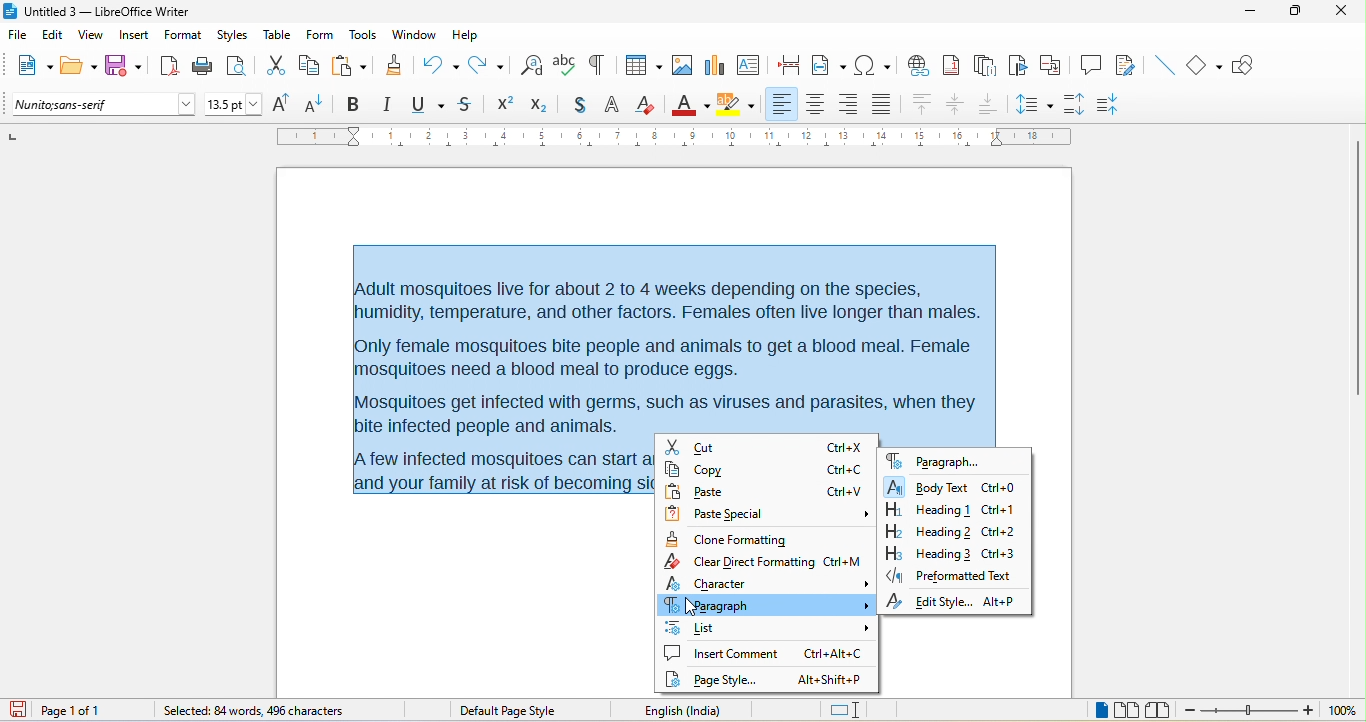  What do you see at coordinates (927, 509) in the screenshot?
I see `heading1` at bounding box center [927, 509].